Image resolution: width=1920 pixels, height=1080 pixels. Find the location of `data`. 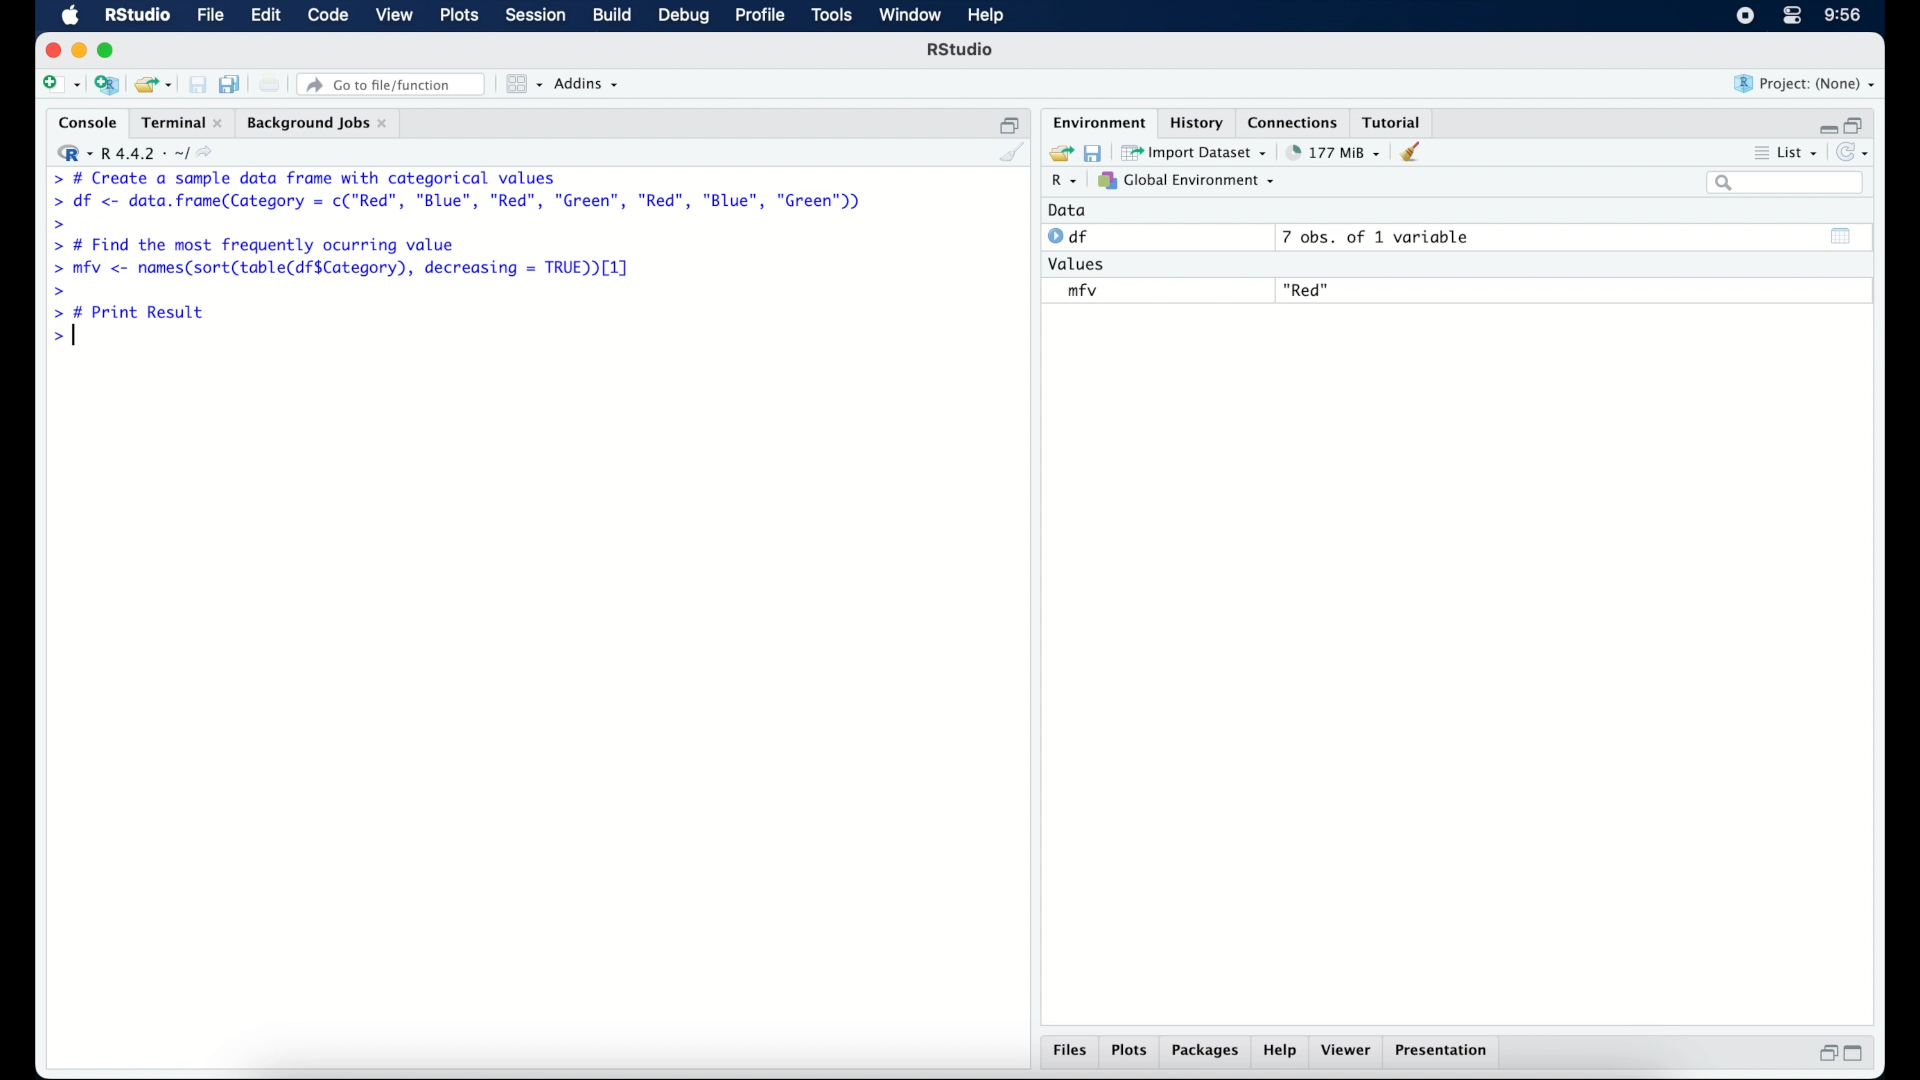

data is located at coordinates (1073, 210).